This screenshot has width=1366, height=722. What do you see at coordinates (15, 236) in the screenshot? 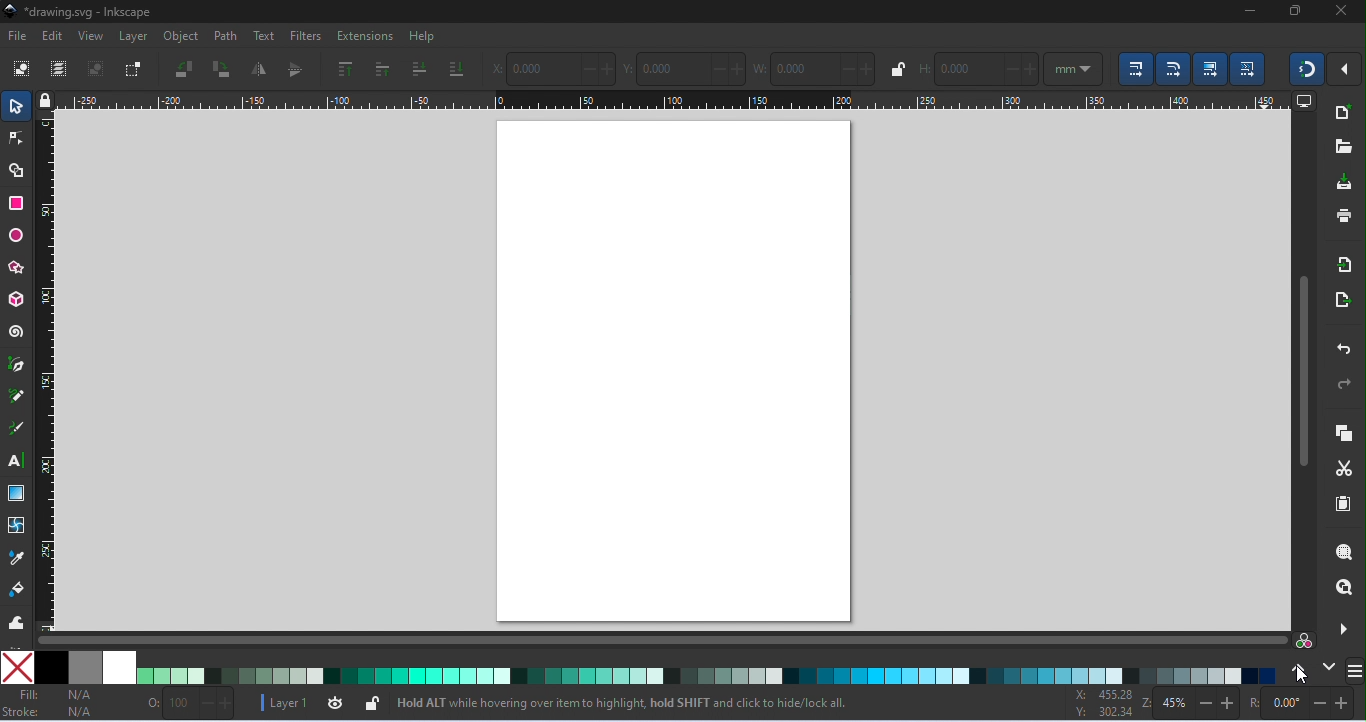
I see `ellipse/ arc` at bounding box center [15, 236].